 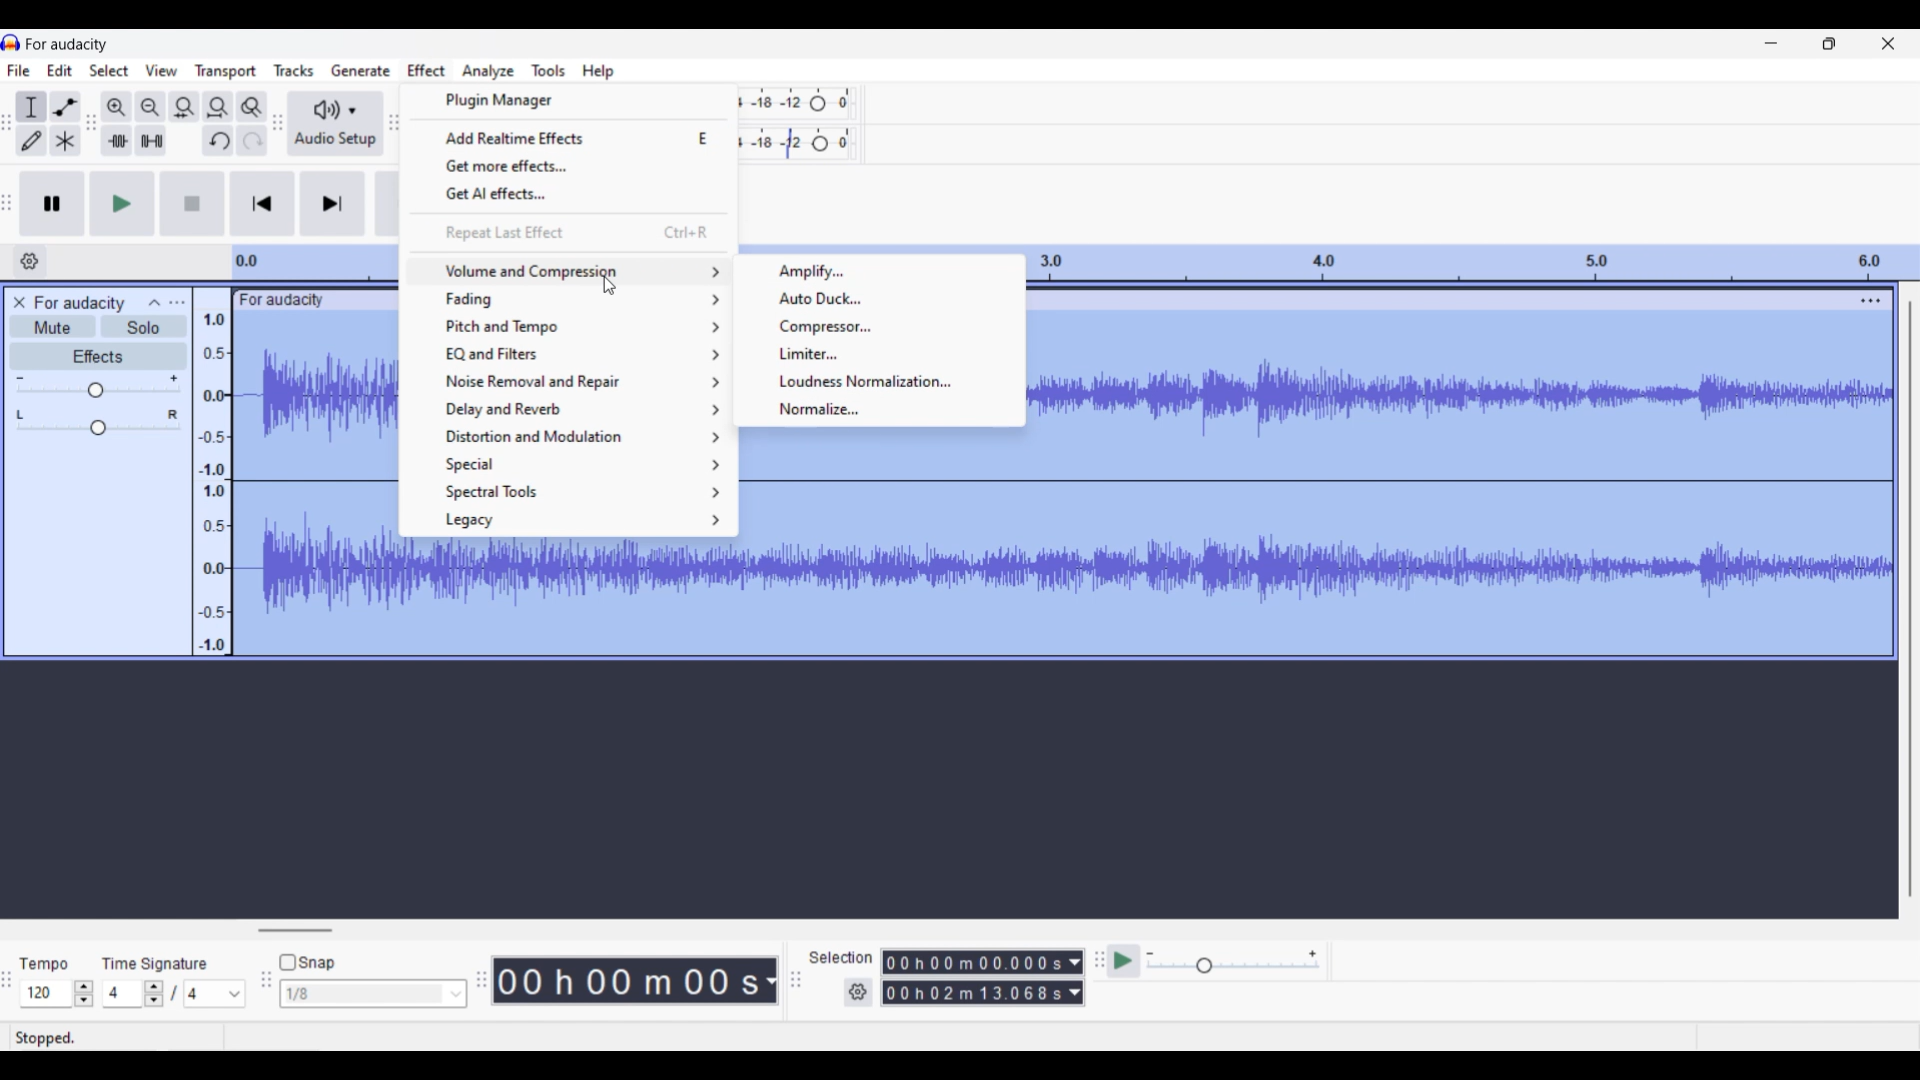 I want to click on Duration measurement, so click(x=769, y=981).